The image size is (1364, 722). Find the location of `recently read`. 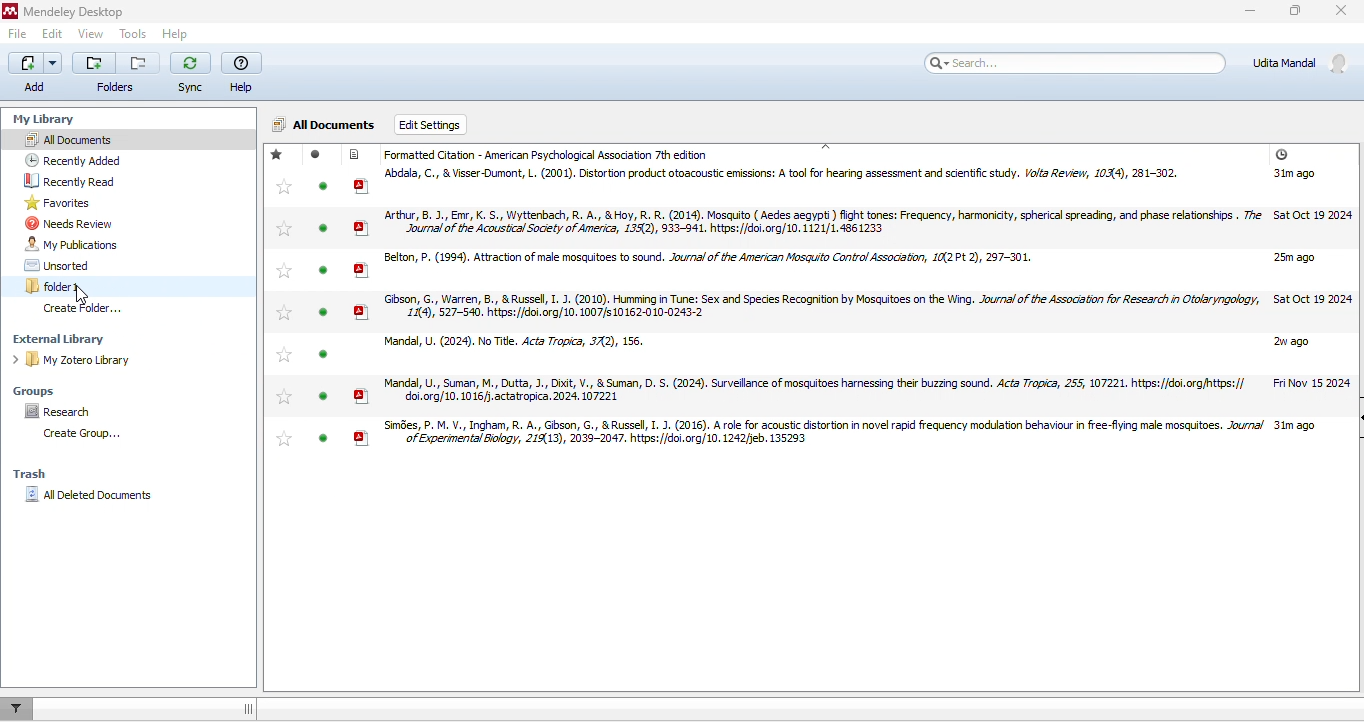

recently read is located at coordinates (66, 180).